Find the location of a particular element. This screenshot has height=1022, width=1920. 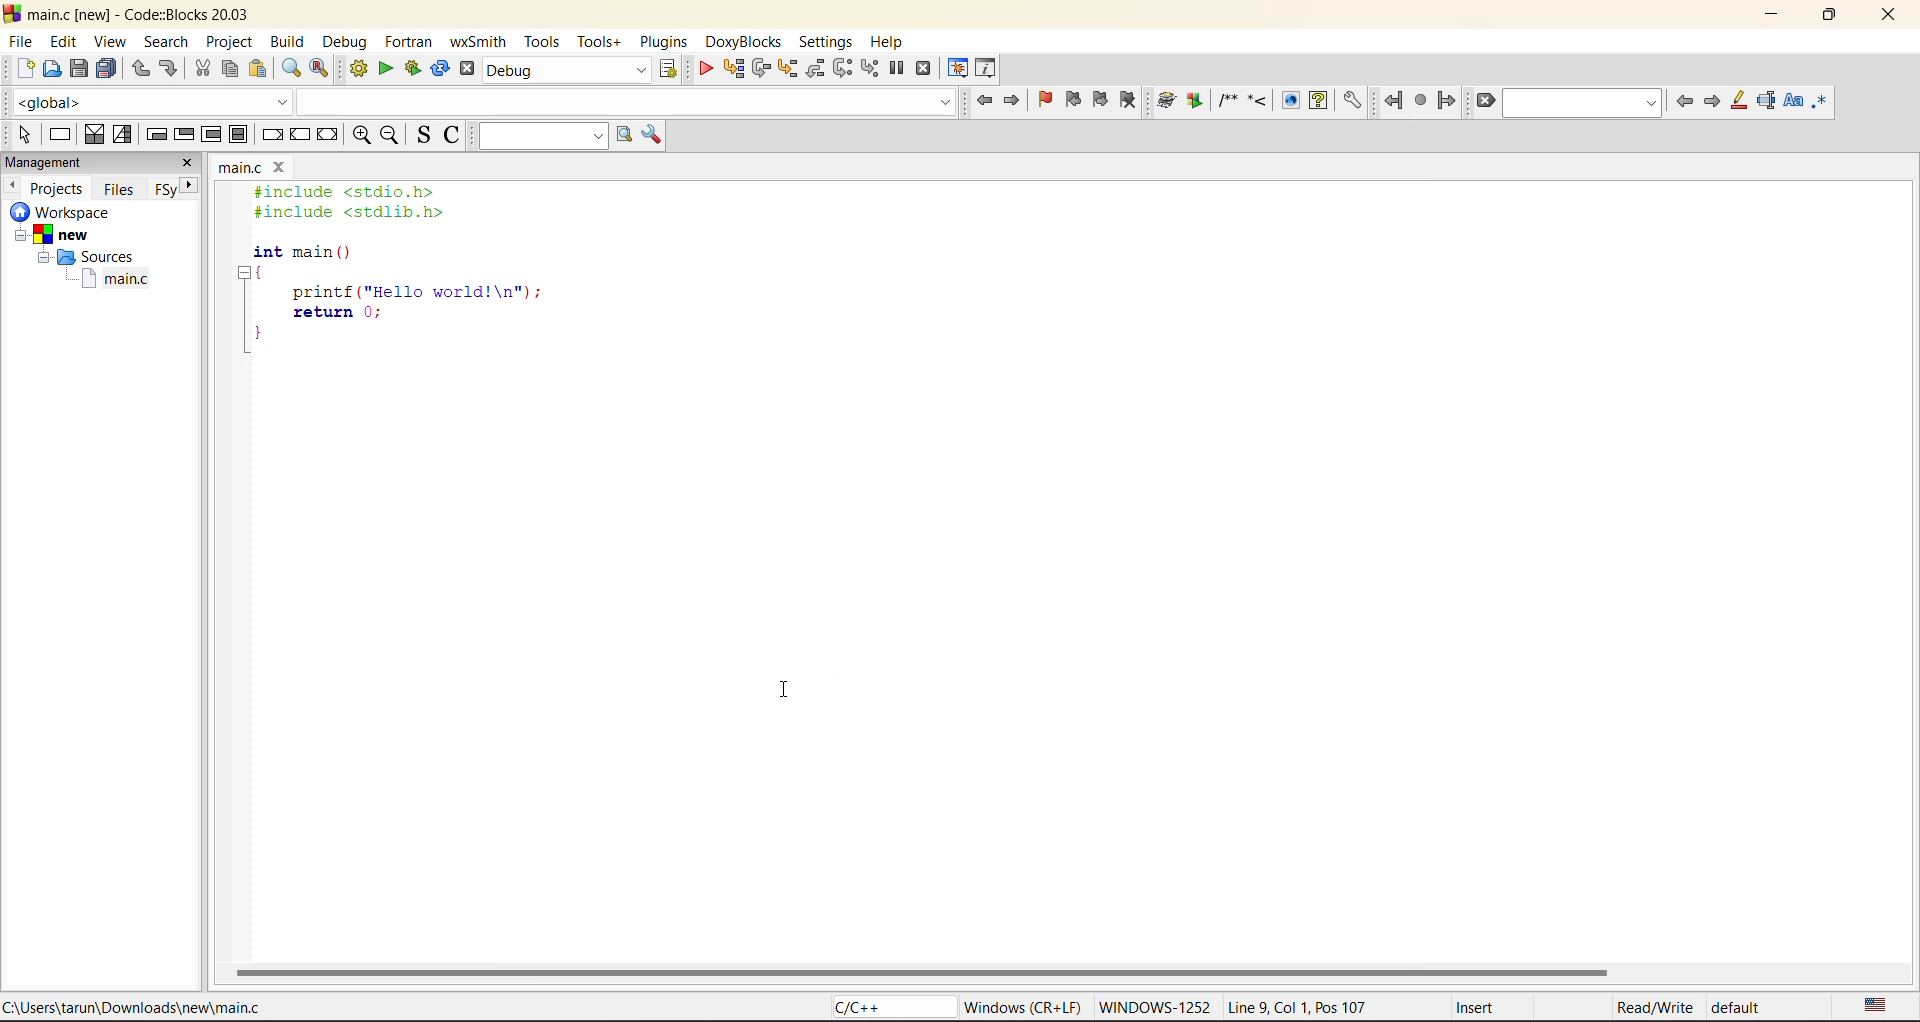

undo is located at coordinates (142, 71).